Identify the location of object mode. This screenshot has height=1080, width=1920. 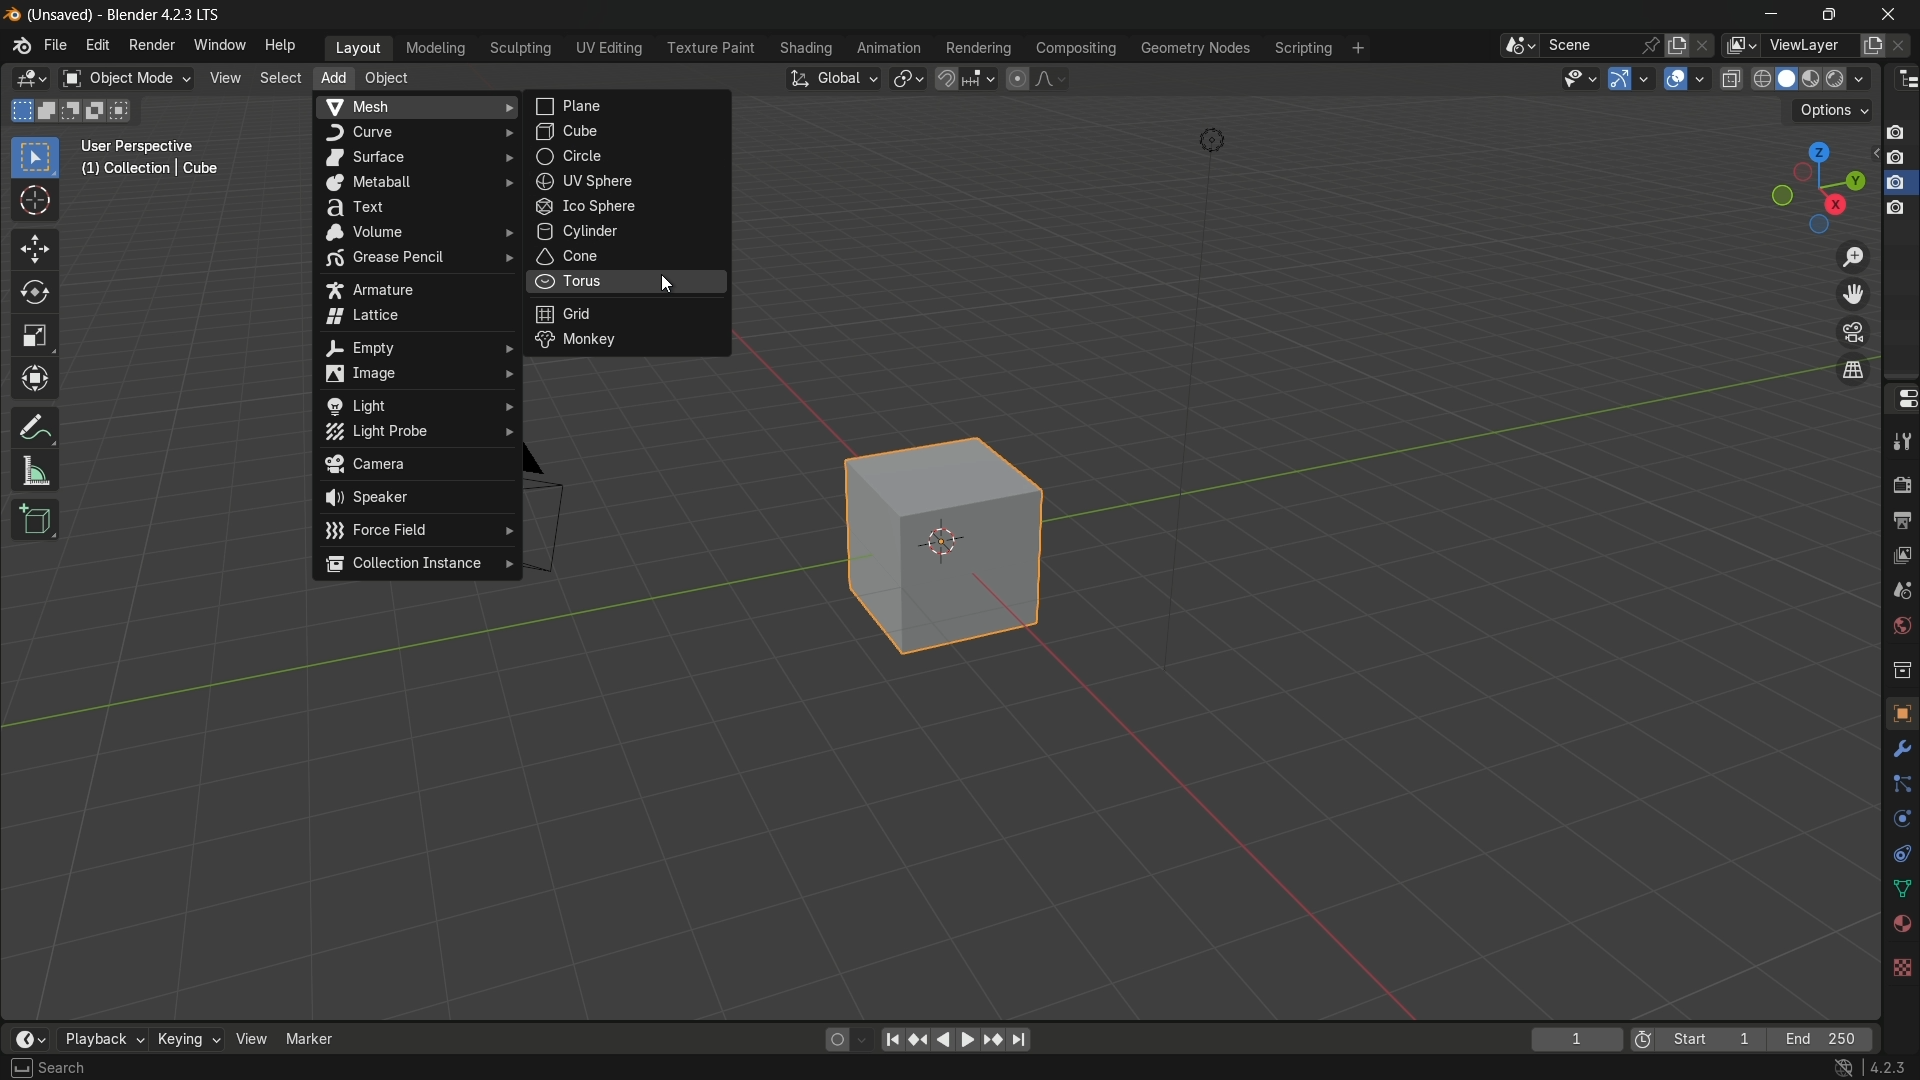
(126, 79).